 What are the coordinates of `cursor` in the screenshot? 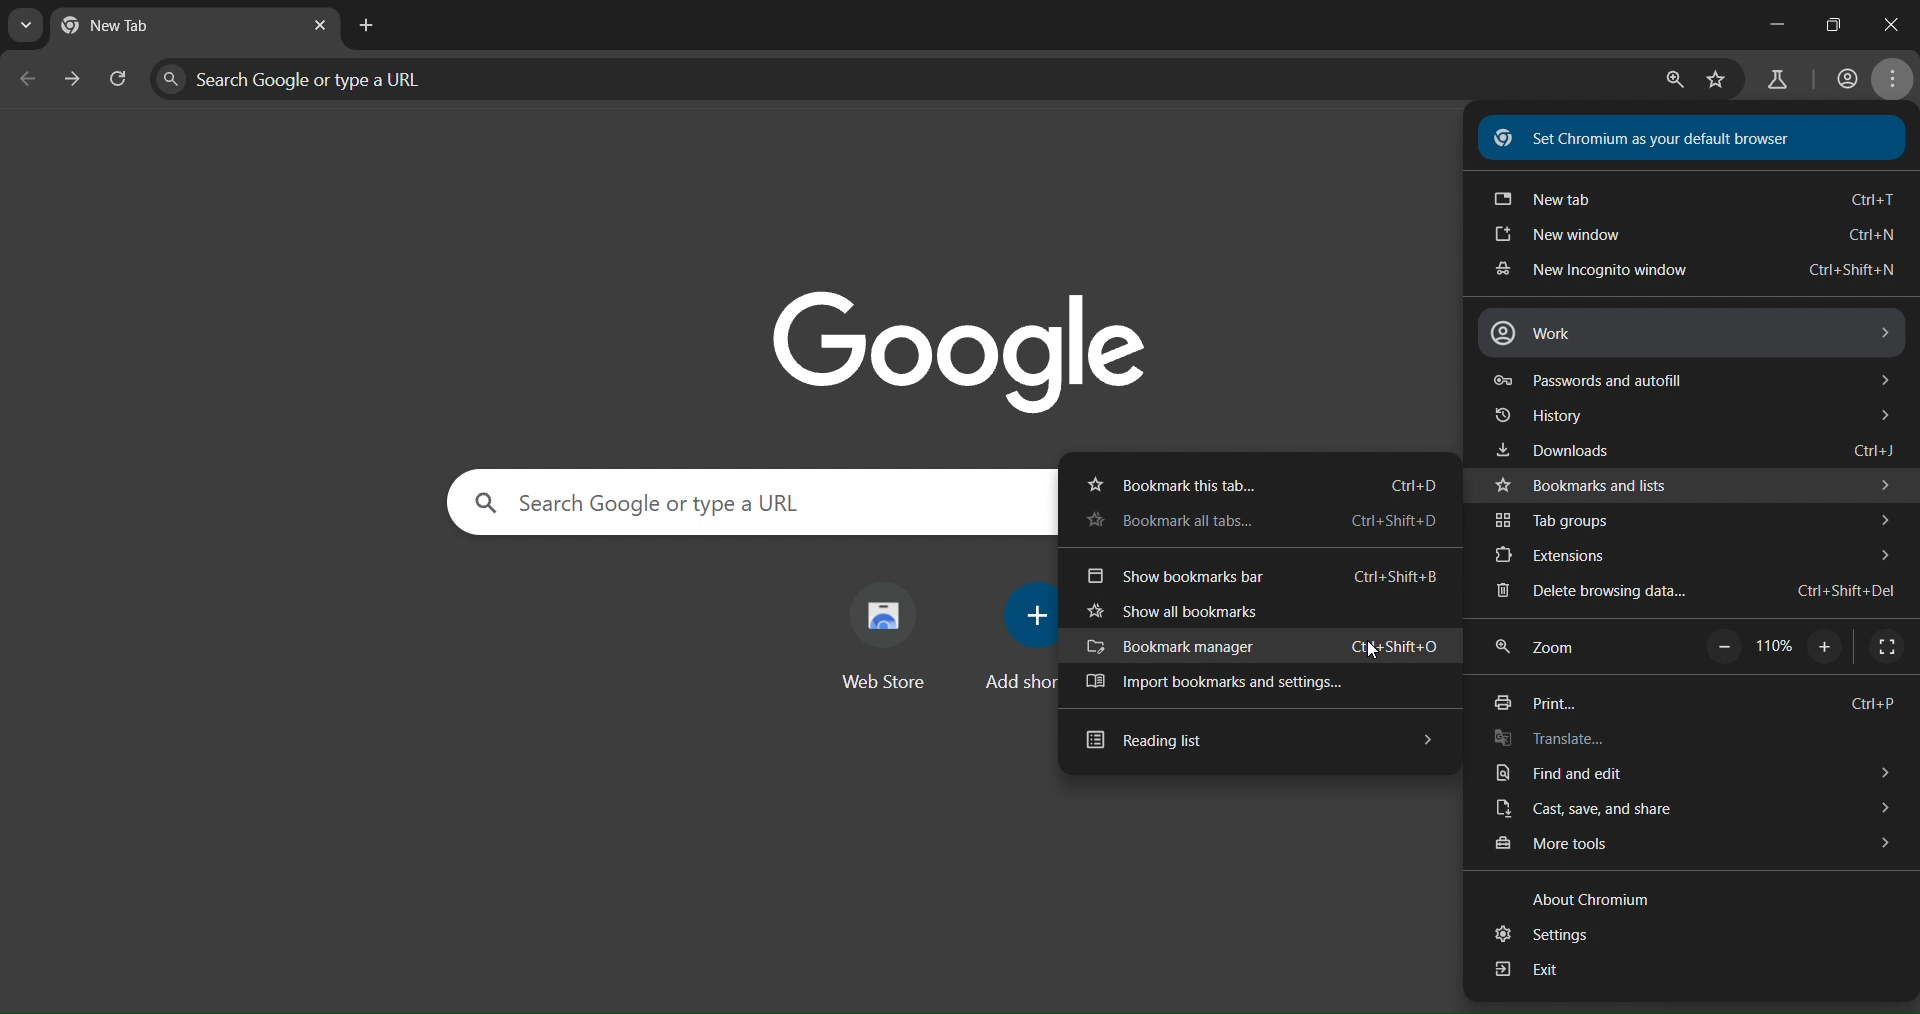 It's located at (1368, 650).